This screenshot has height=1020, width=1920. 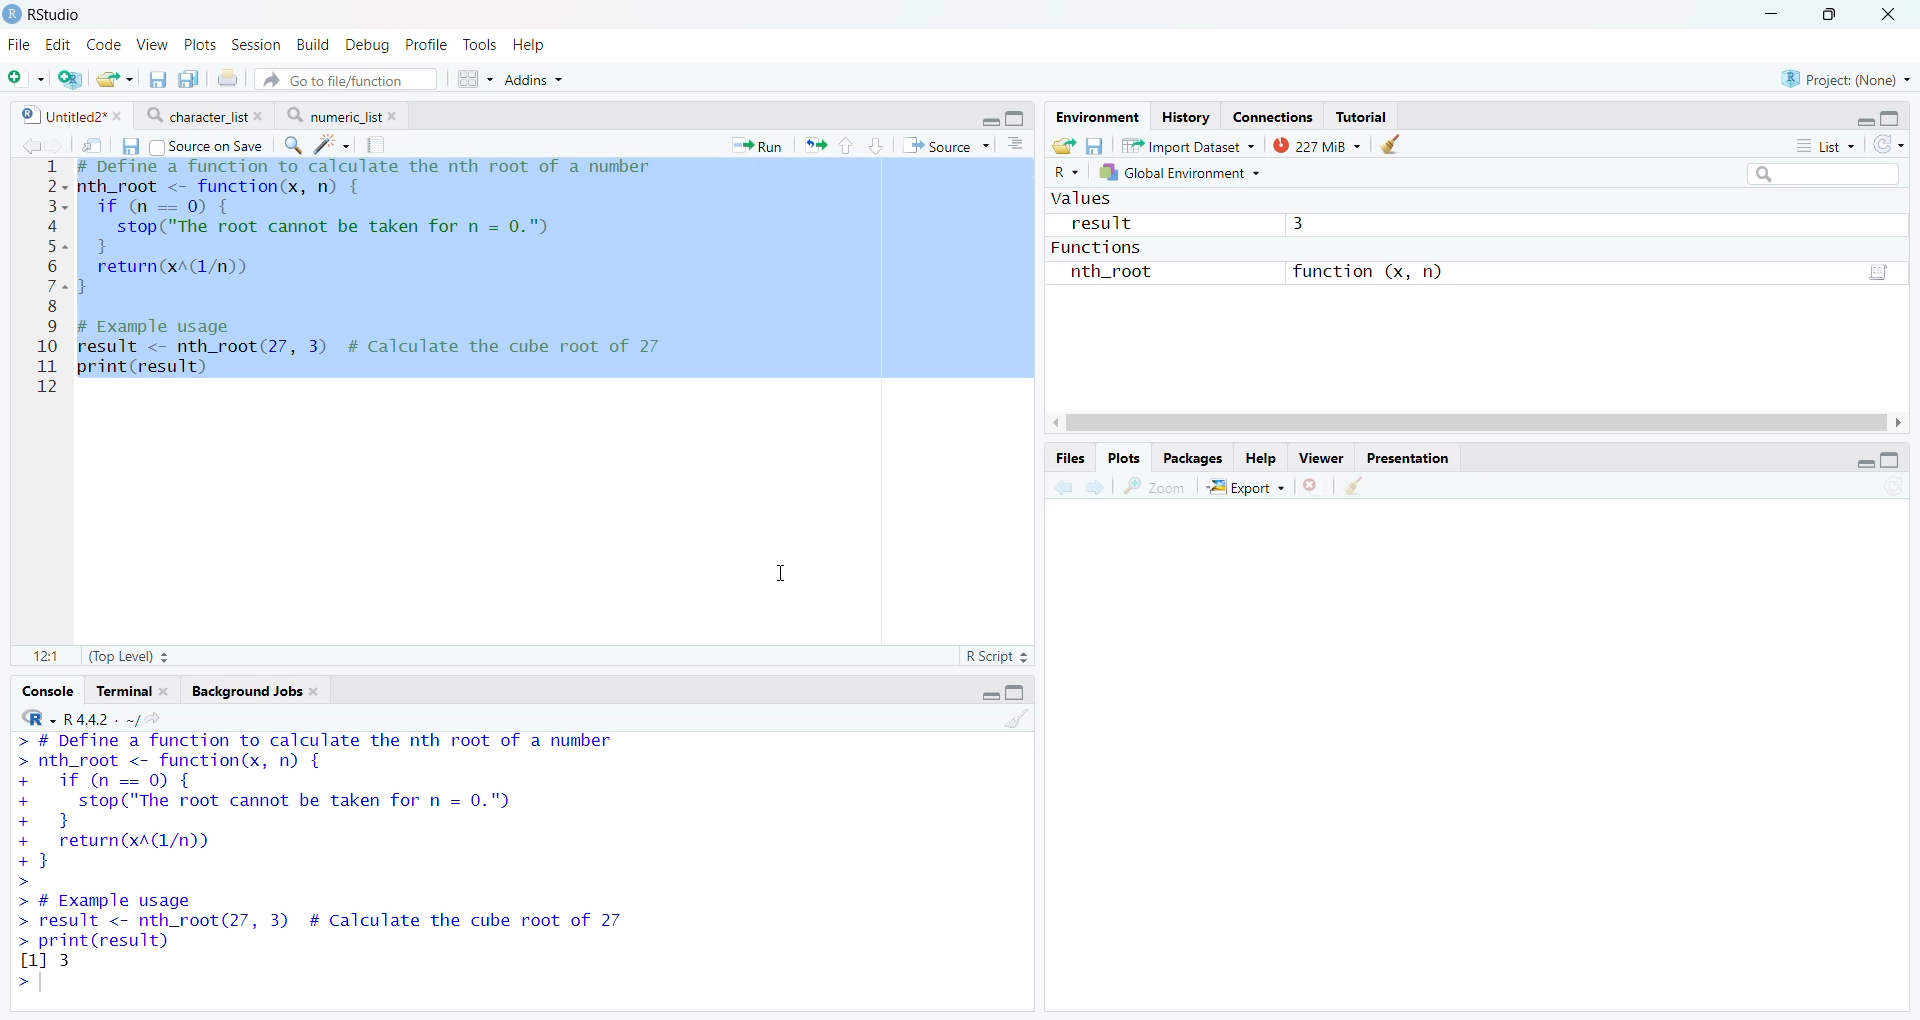 I want to click on Scroll Right, so click(x=1897, y=422).